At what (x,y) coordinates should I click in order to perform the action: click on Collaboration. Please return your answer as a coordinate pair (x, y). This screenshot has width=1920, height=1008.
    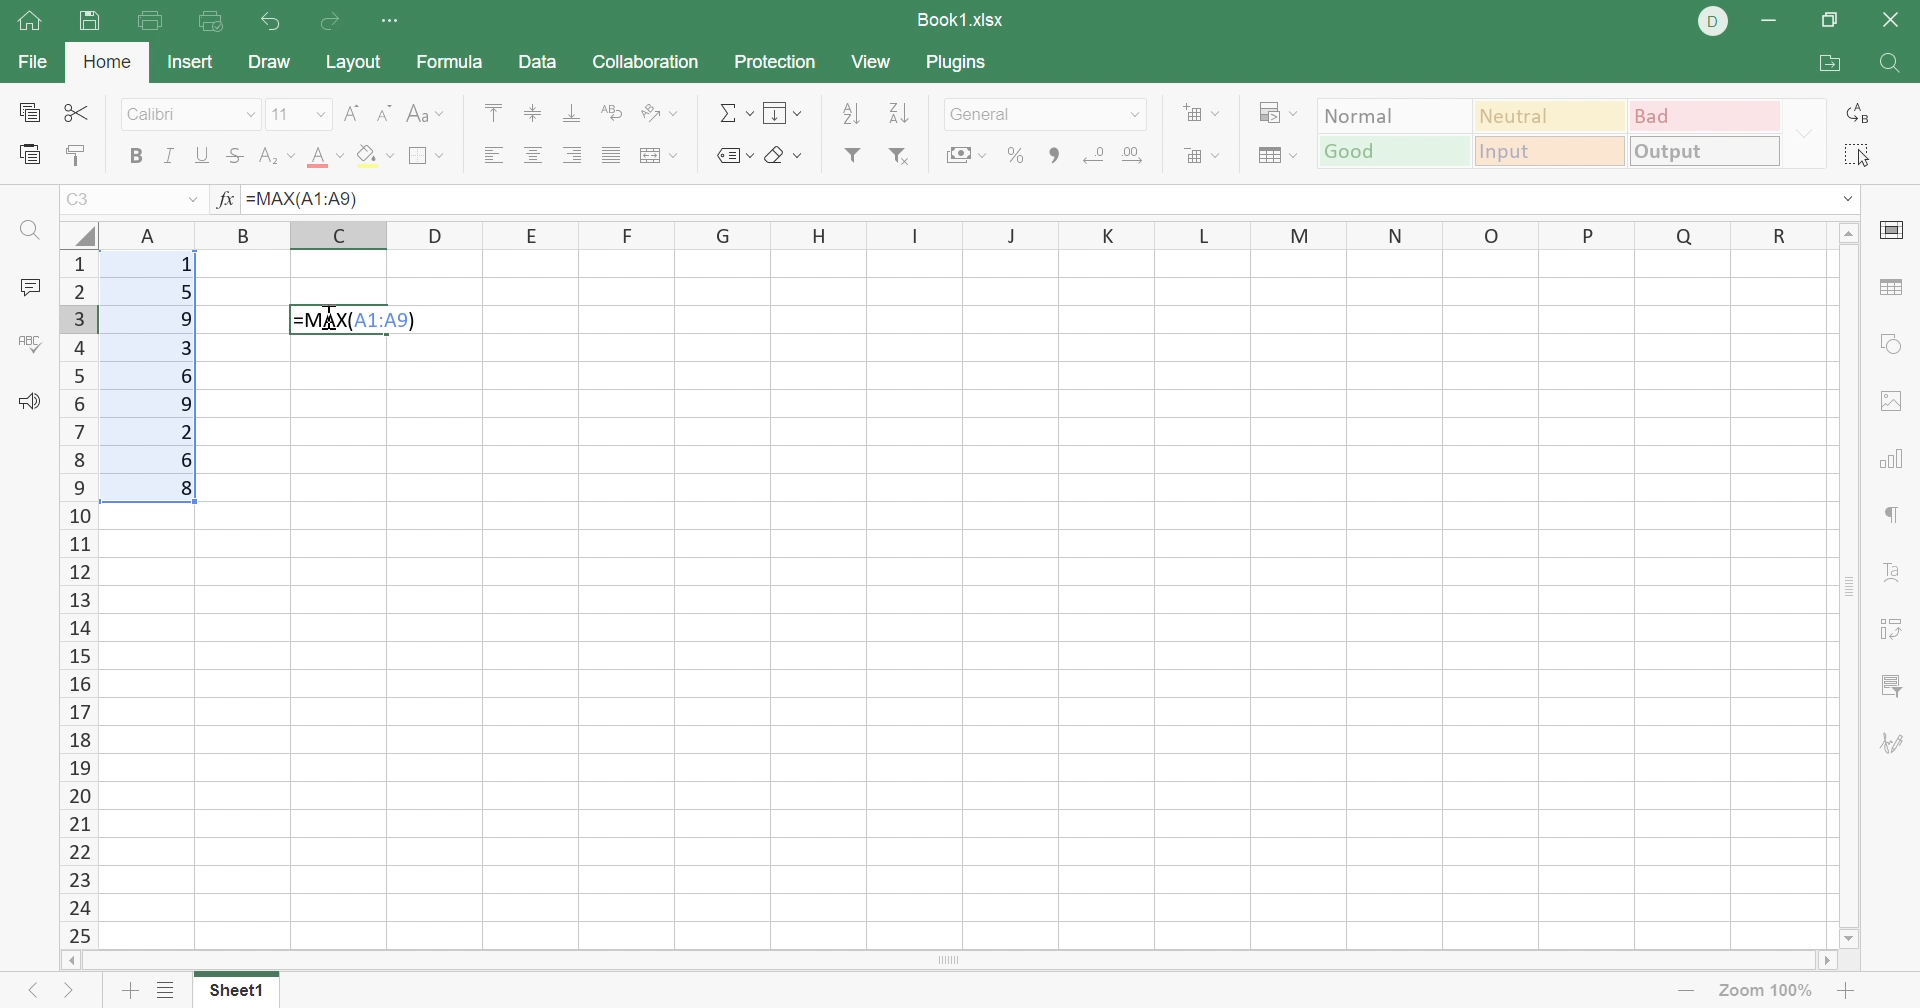
    Looking at the image, I should click on (649, 64).